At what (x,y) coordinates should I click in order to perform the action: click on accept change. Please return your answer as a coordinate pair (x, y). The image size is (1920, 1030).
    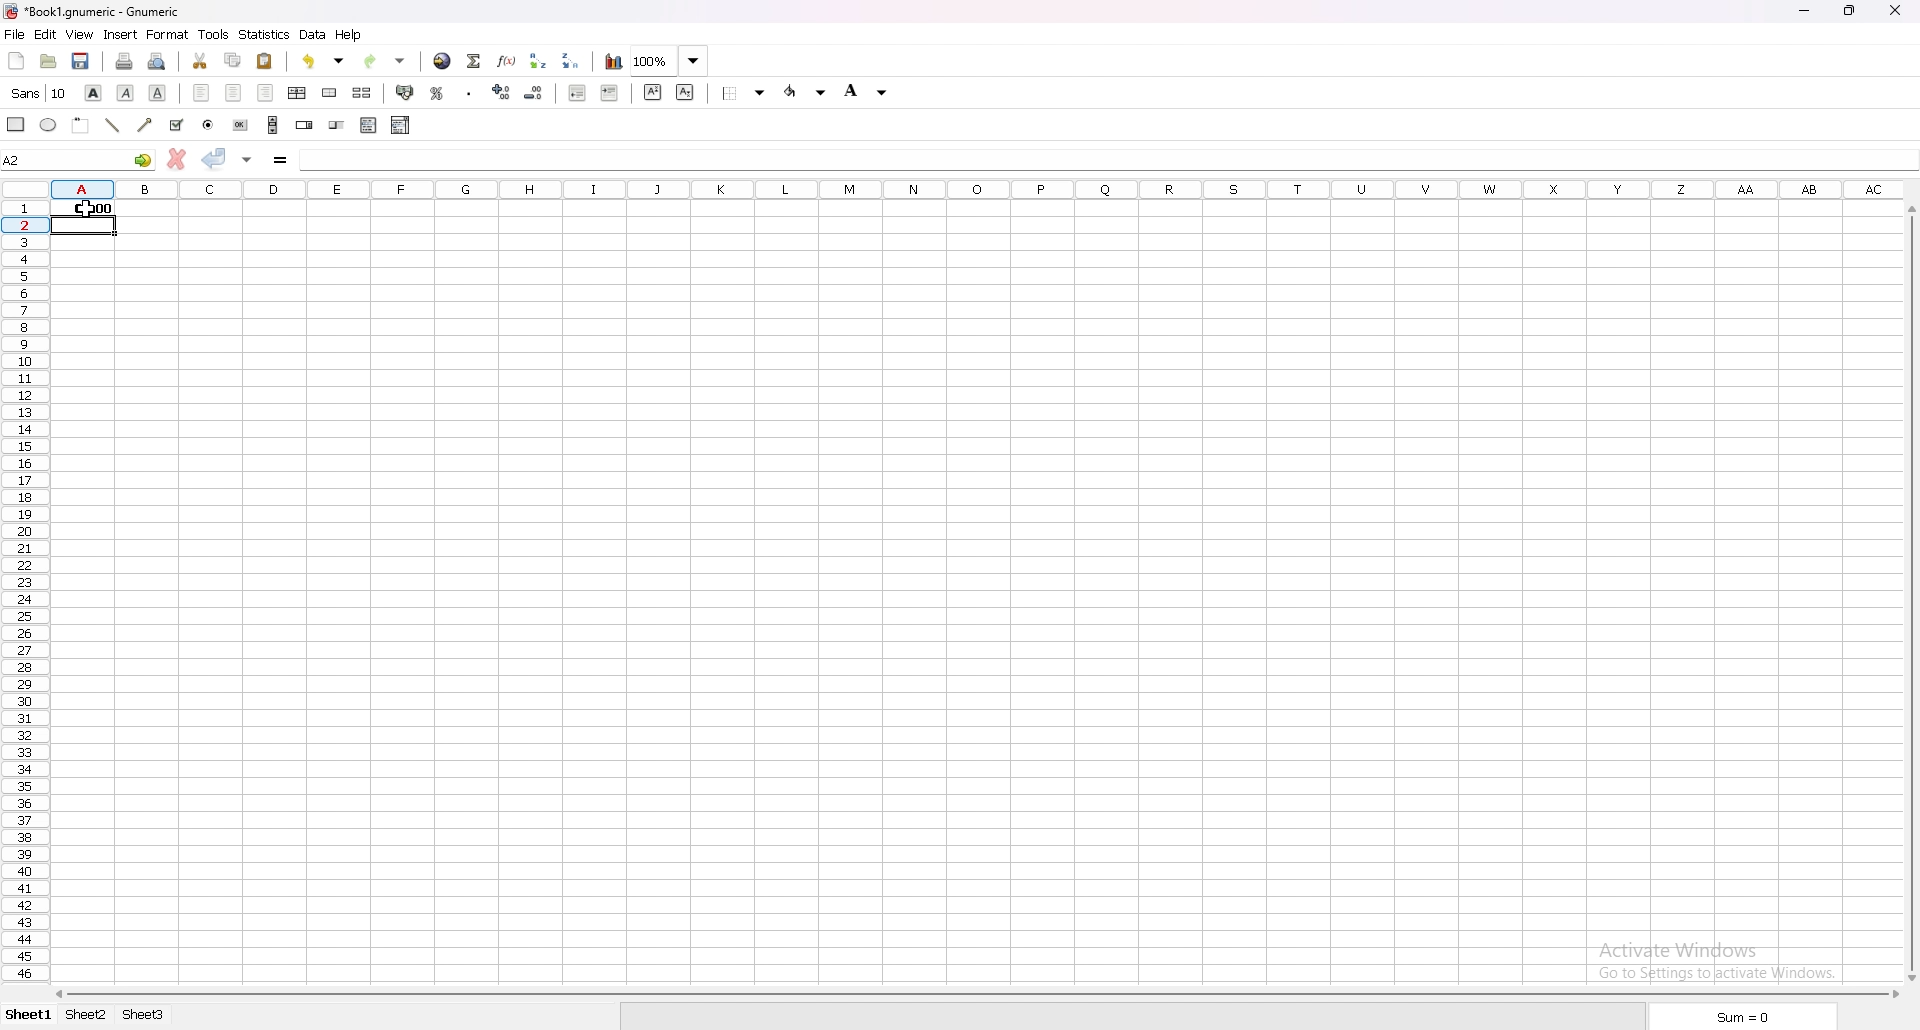
    Looking at the image, I should click on (215, 159).